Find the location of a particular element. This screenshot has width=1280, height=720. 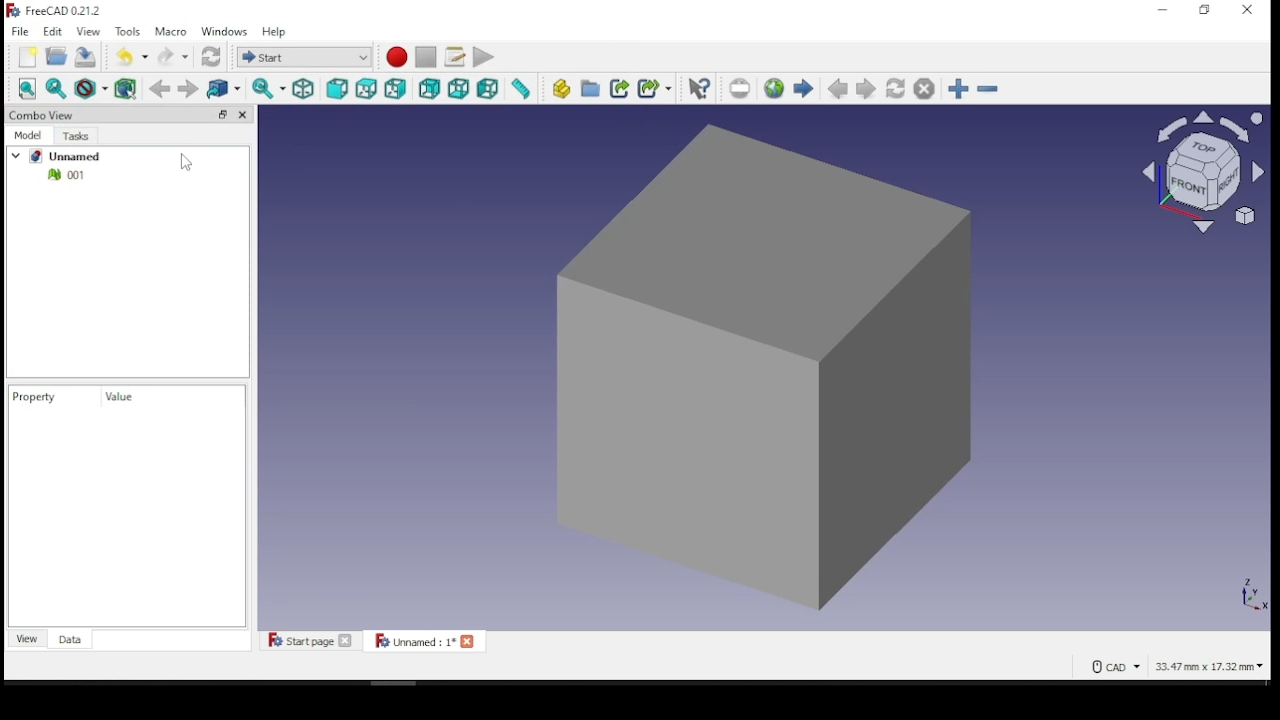

view is located at coordinates (87, 31).